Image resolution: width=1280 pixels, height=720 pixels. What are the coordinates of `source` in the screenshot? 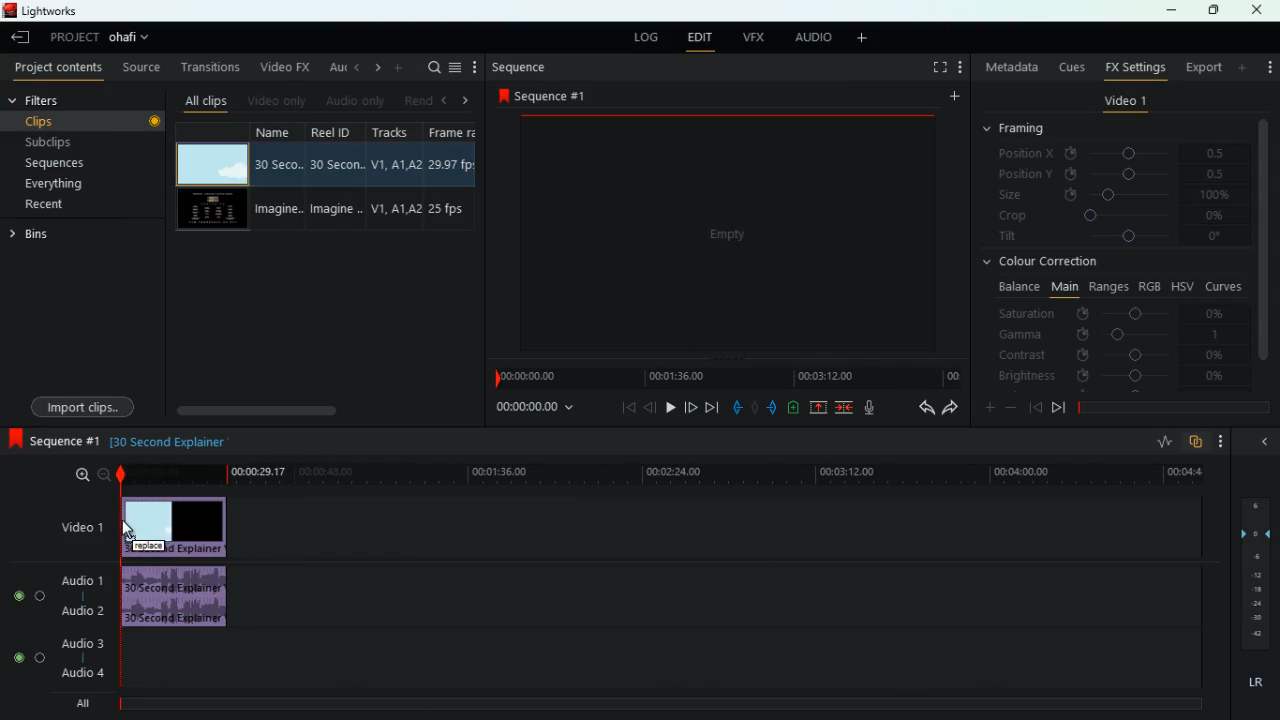 It's located at (143, 69).